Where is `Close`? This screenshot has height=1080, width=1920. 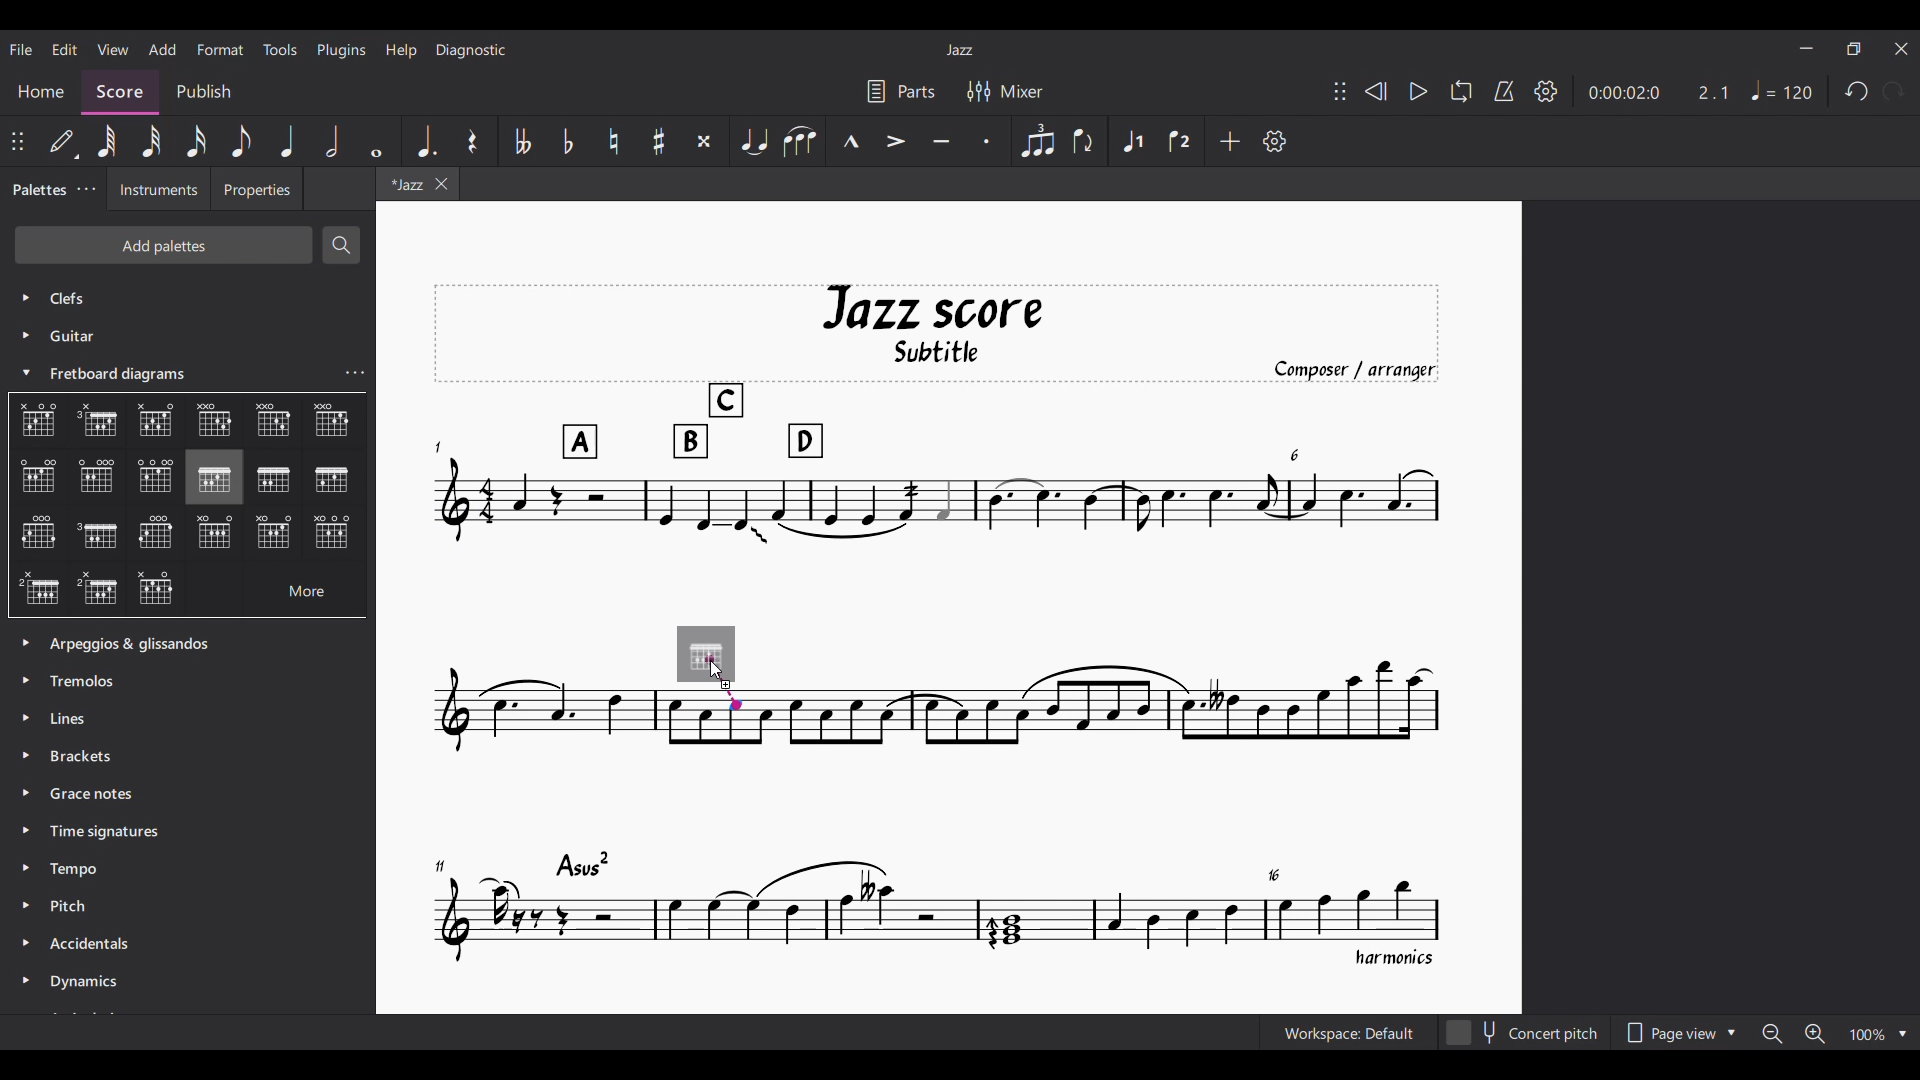 Close is located at coordinates (1903, 49).